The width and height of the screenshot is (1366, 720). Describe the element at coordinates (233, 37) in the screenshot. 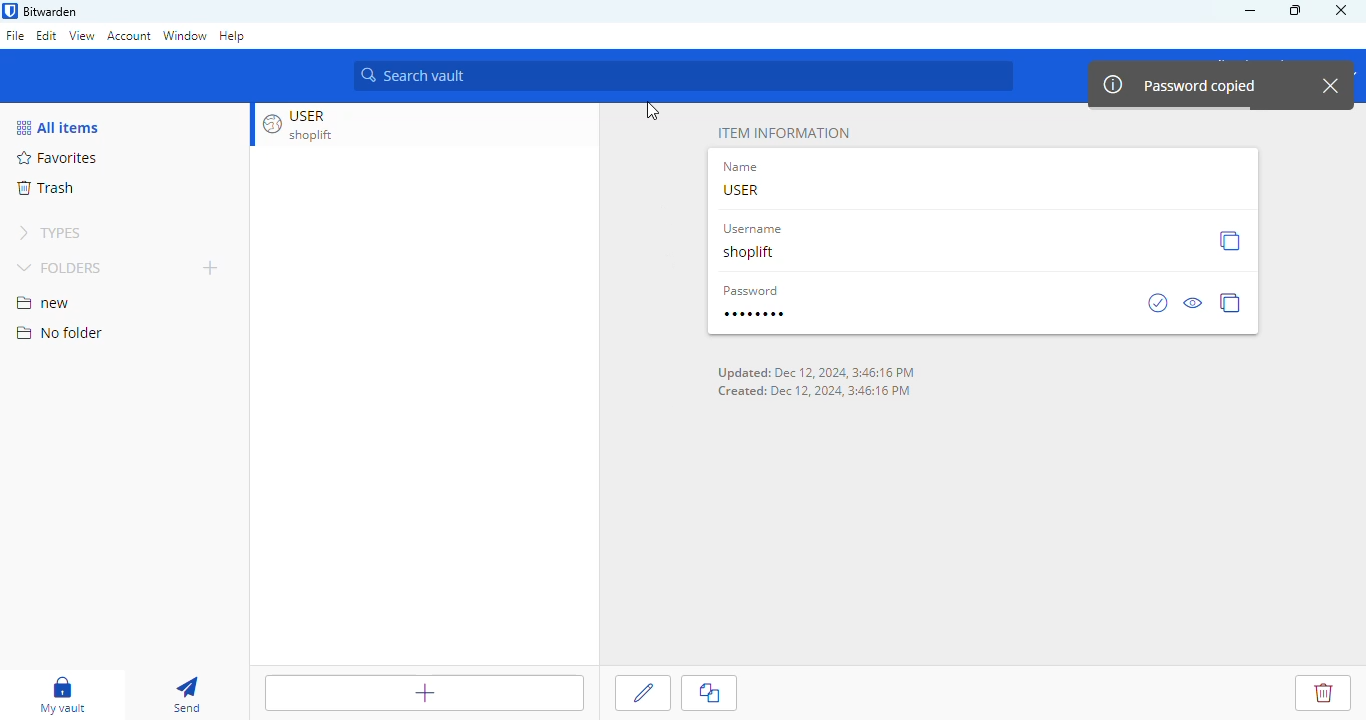

I see `help` at that location.